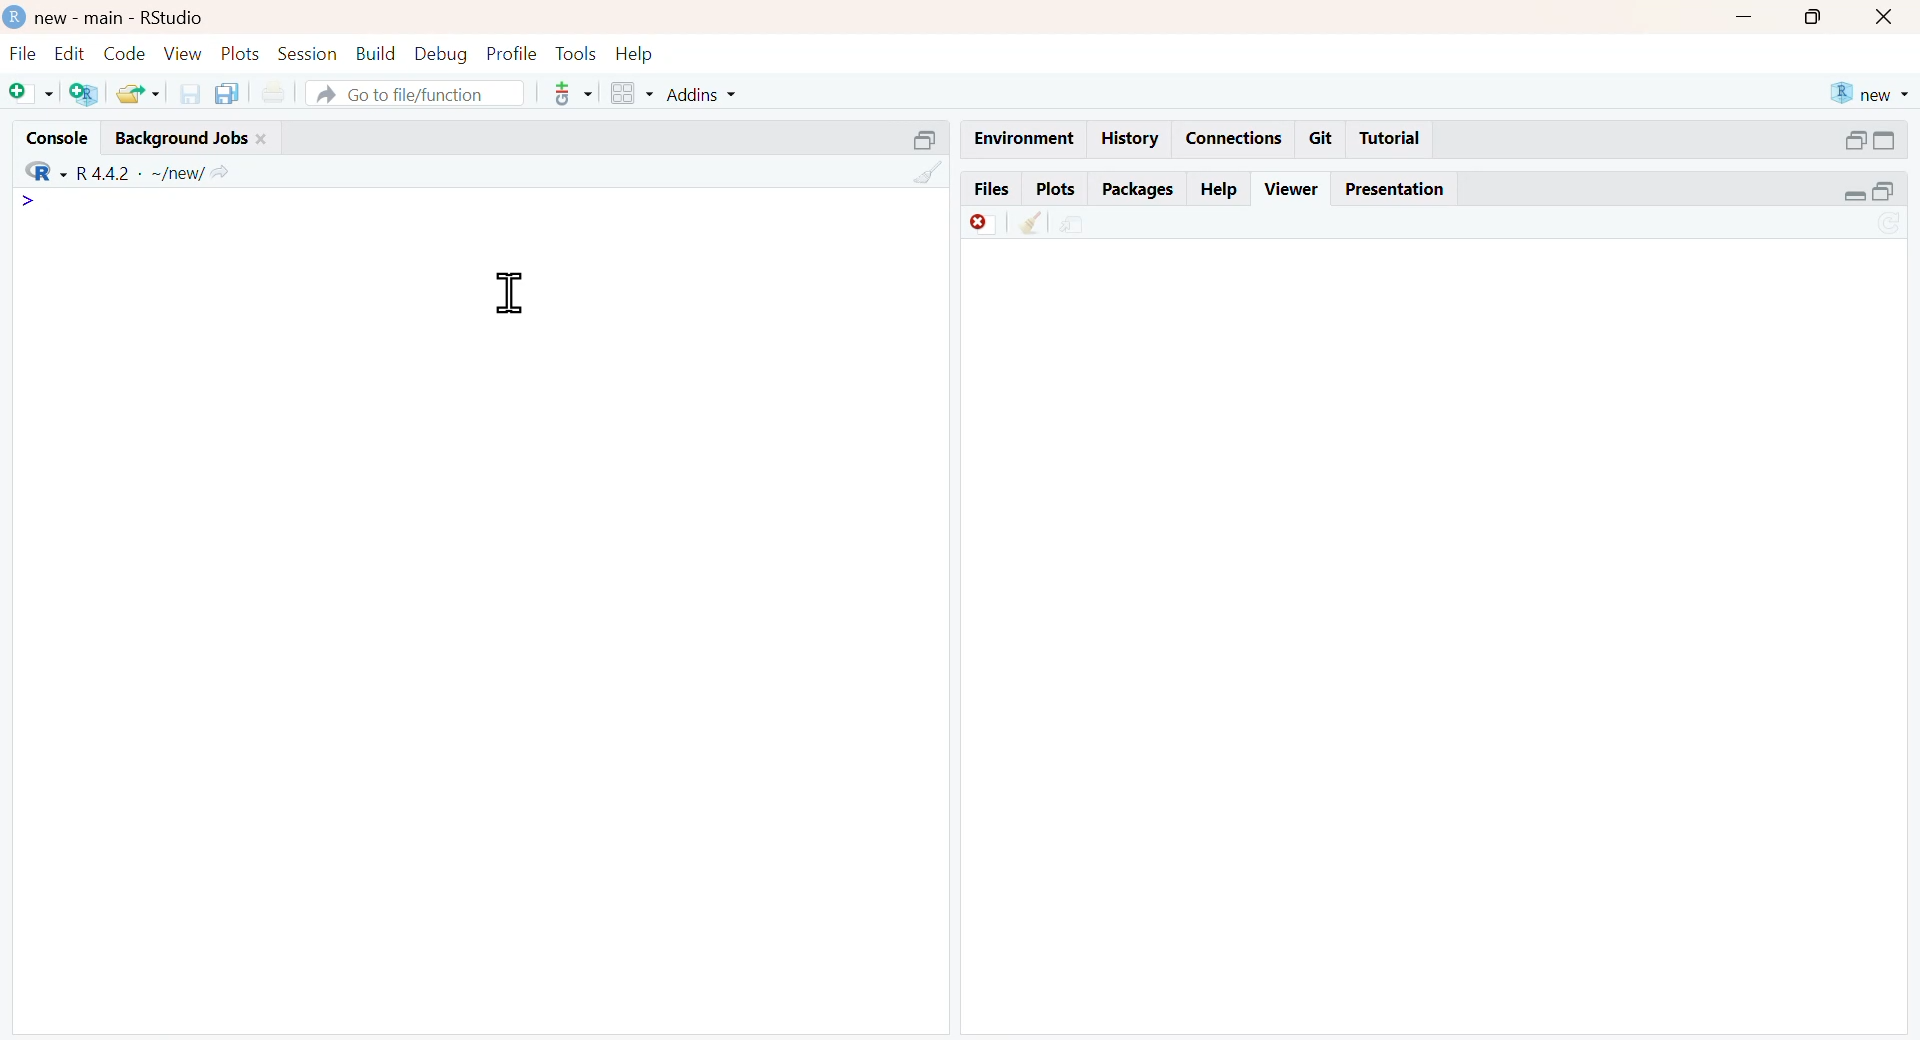 The width and height of the screenshot is (1920, 1040). Describe the element at coordinates (1394, 139) in the screenshot. I see `Tutorial` at that location.